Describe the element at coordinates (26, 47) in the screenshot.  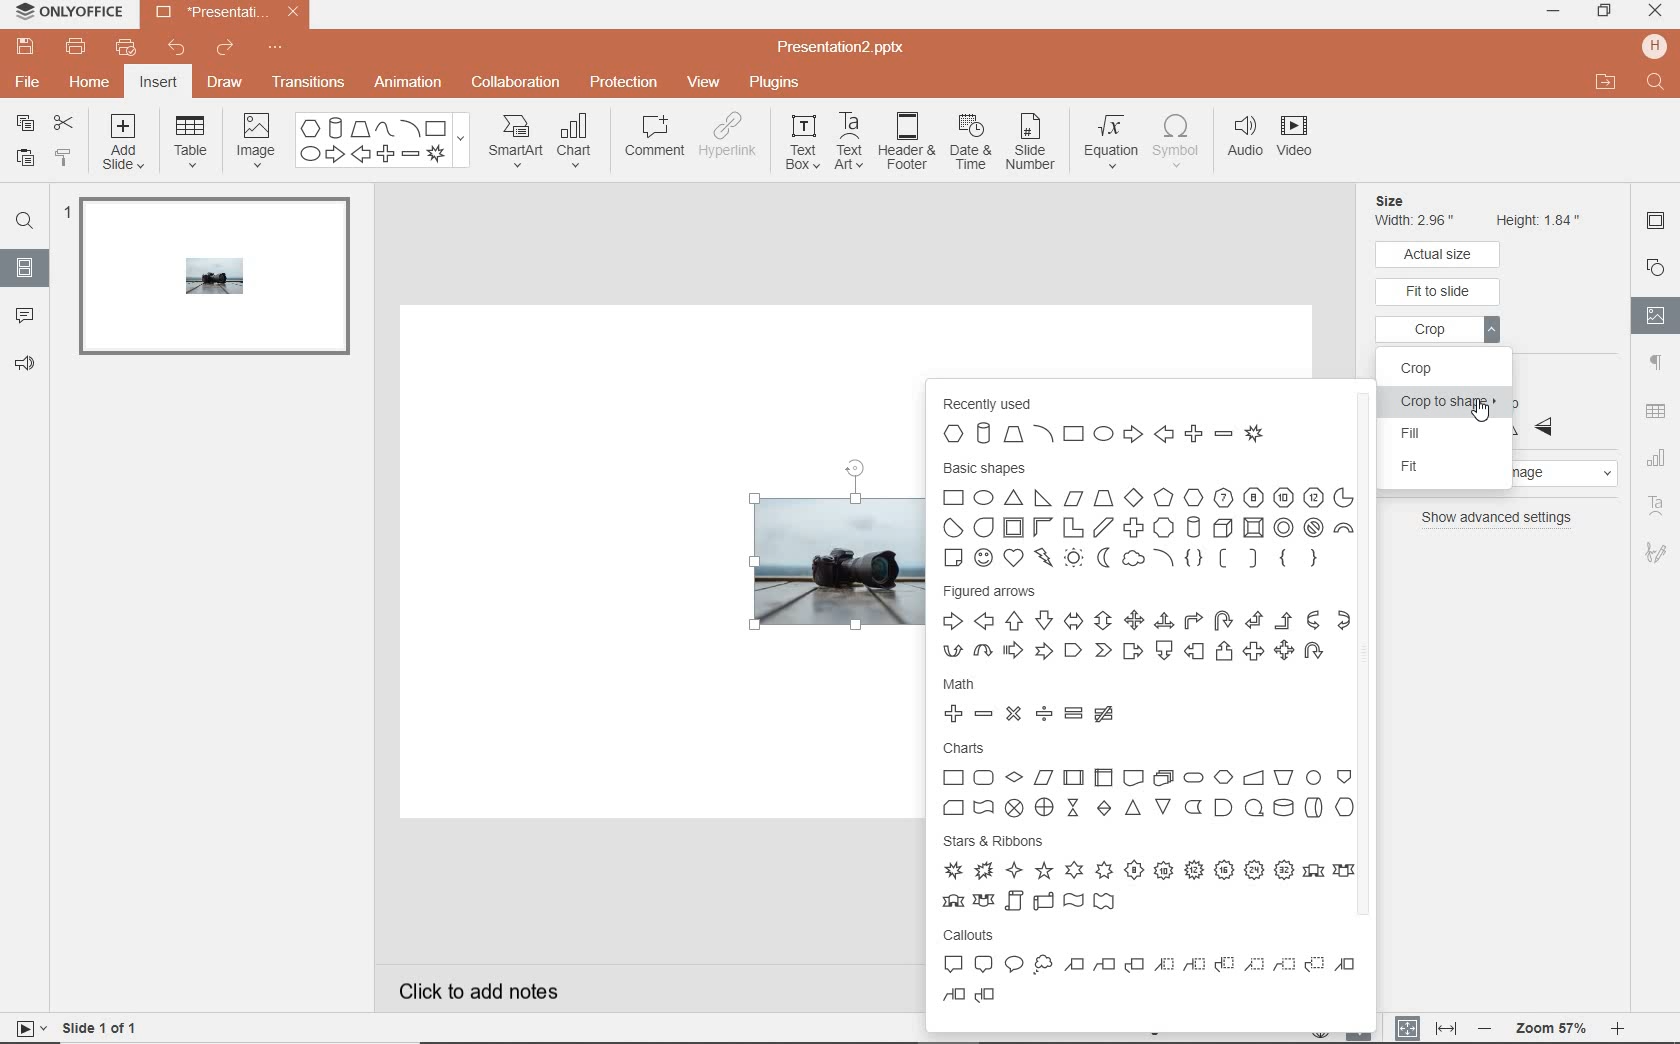
I see `save` at that location.